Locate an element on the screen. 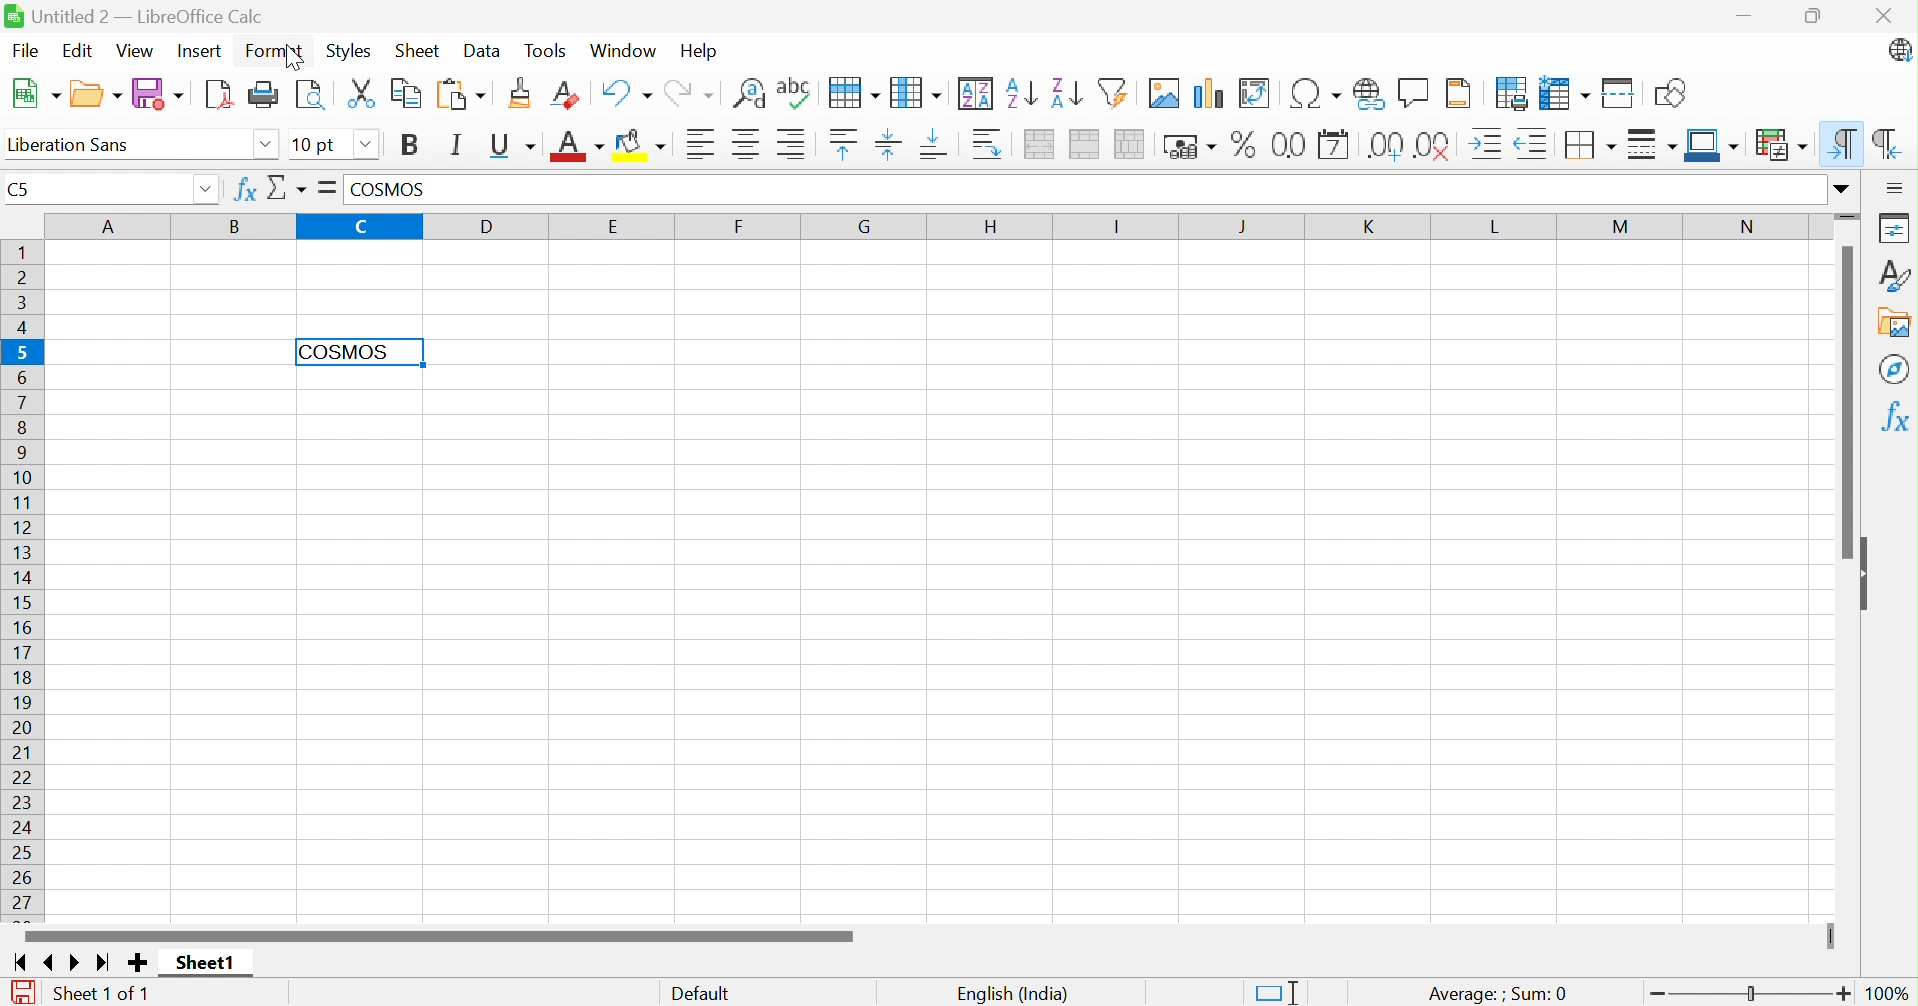 Image resolution: width=1918 pixels, height=1006 pixels. Sort Ascending is located at coordinates (1024, 92).